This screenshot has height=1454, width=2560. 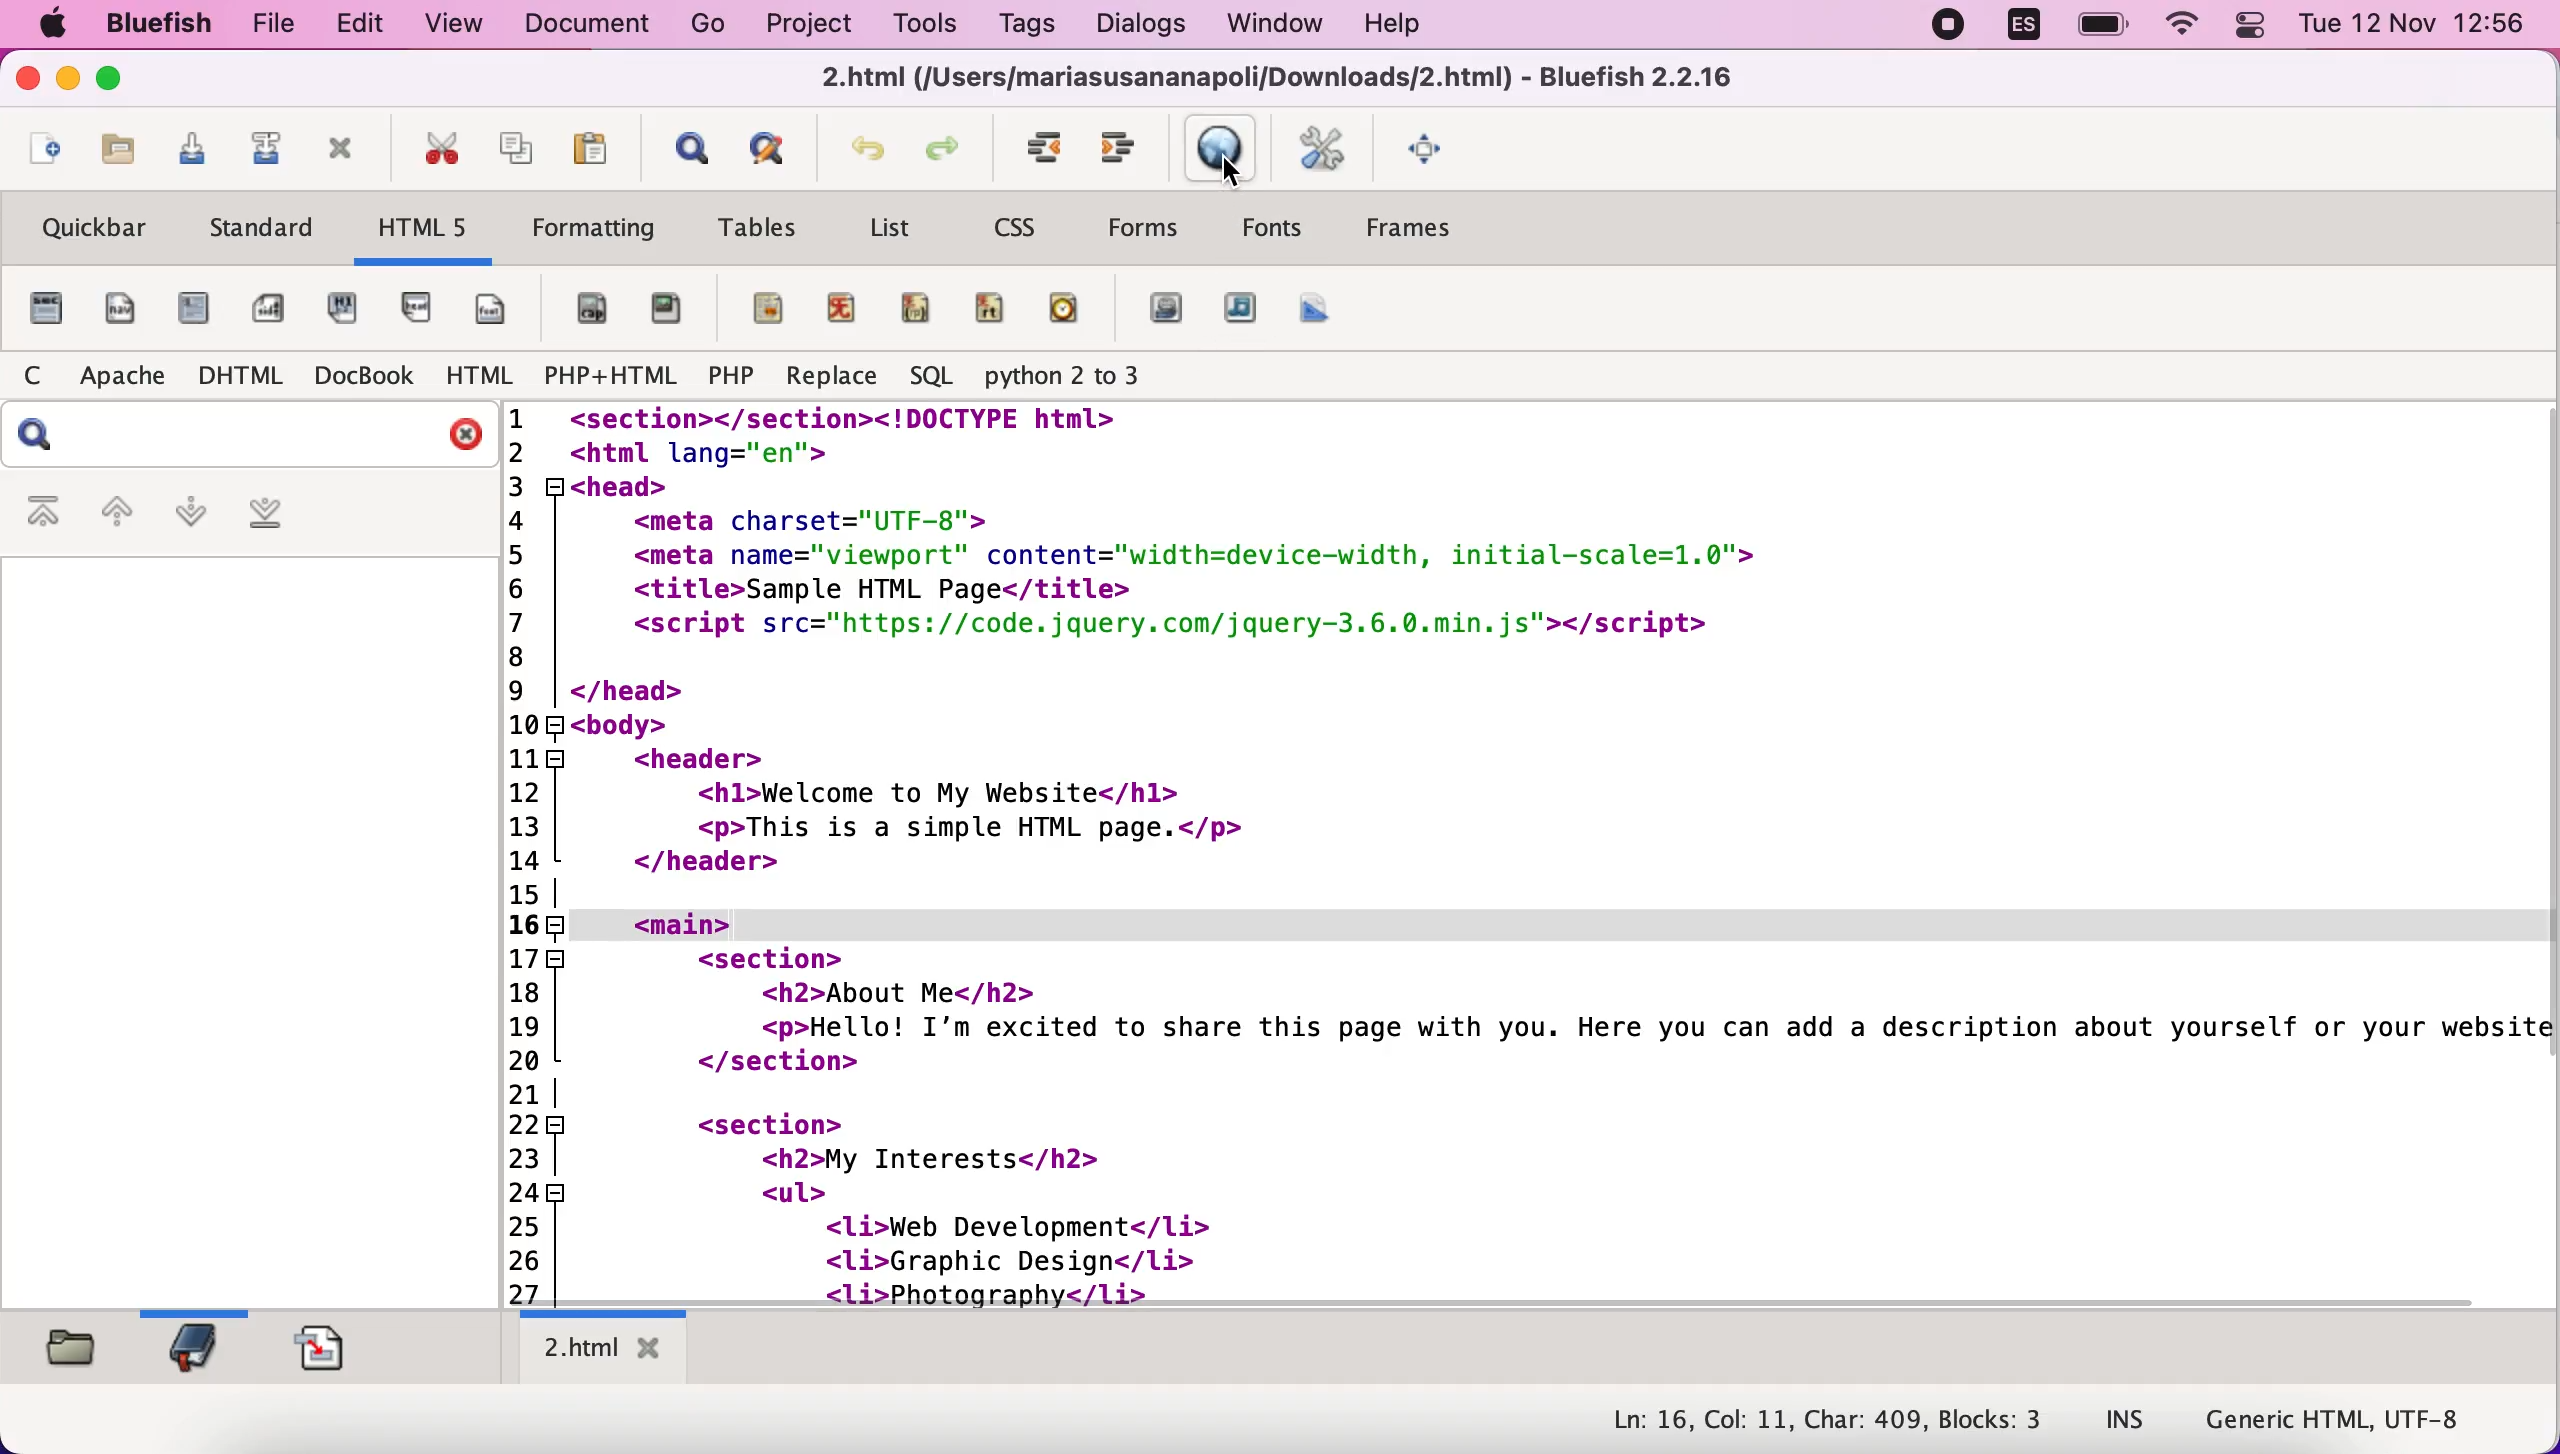 I want to click on recording stopped, so click(x=1954, y=26).